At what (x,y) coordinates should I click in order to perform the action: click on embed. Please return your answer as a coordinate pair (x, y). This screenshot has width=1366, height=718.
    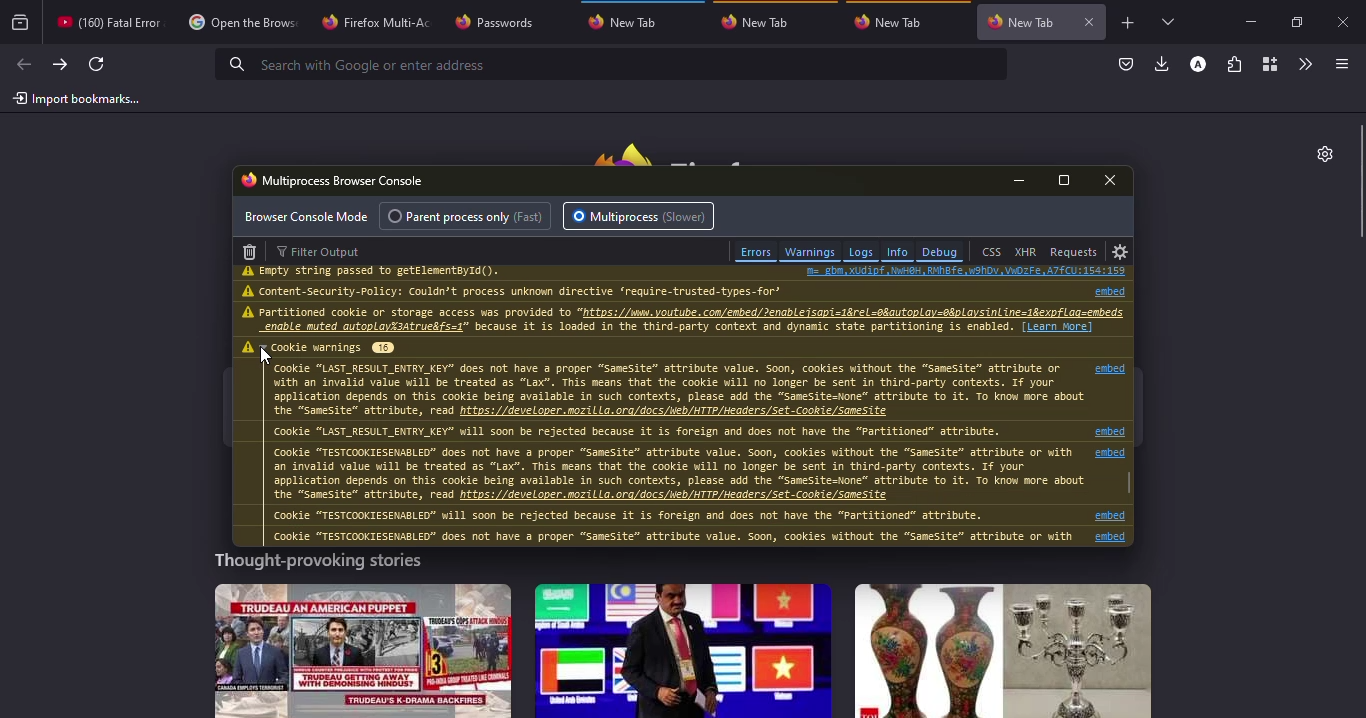
    Looking at the image, I should click on (1110, 367).